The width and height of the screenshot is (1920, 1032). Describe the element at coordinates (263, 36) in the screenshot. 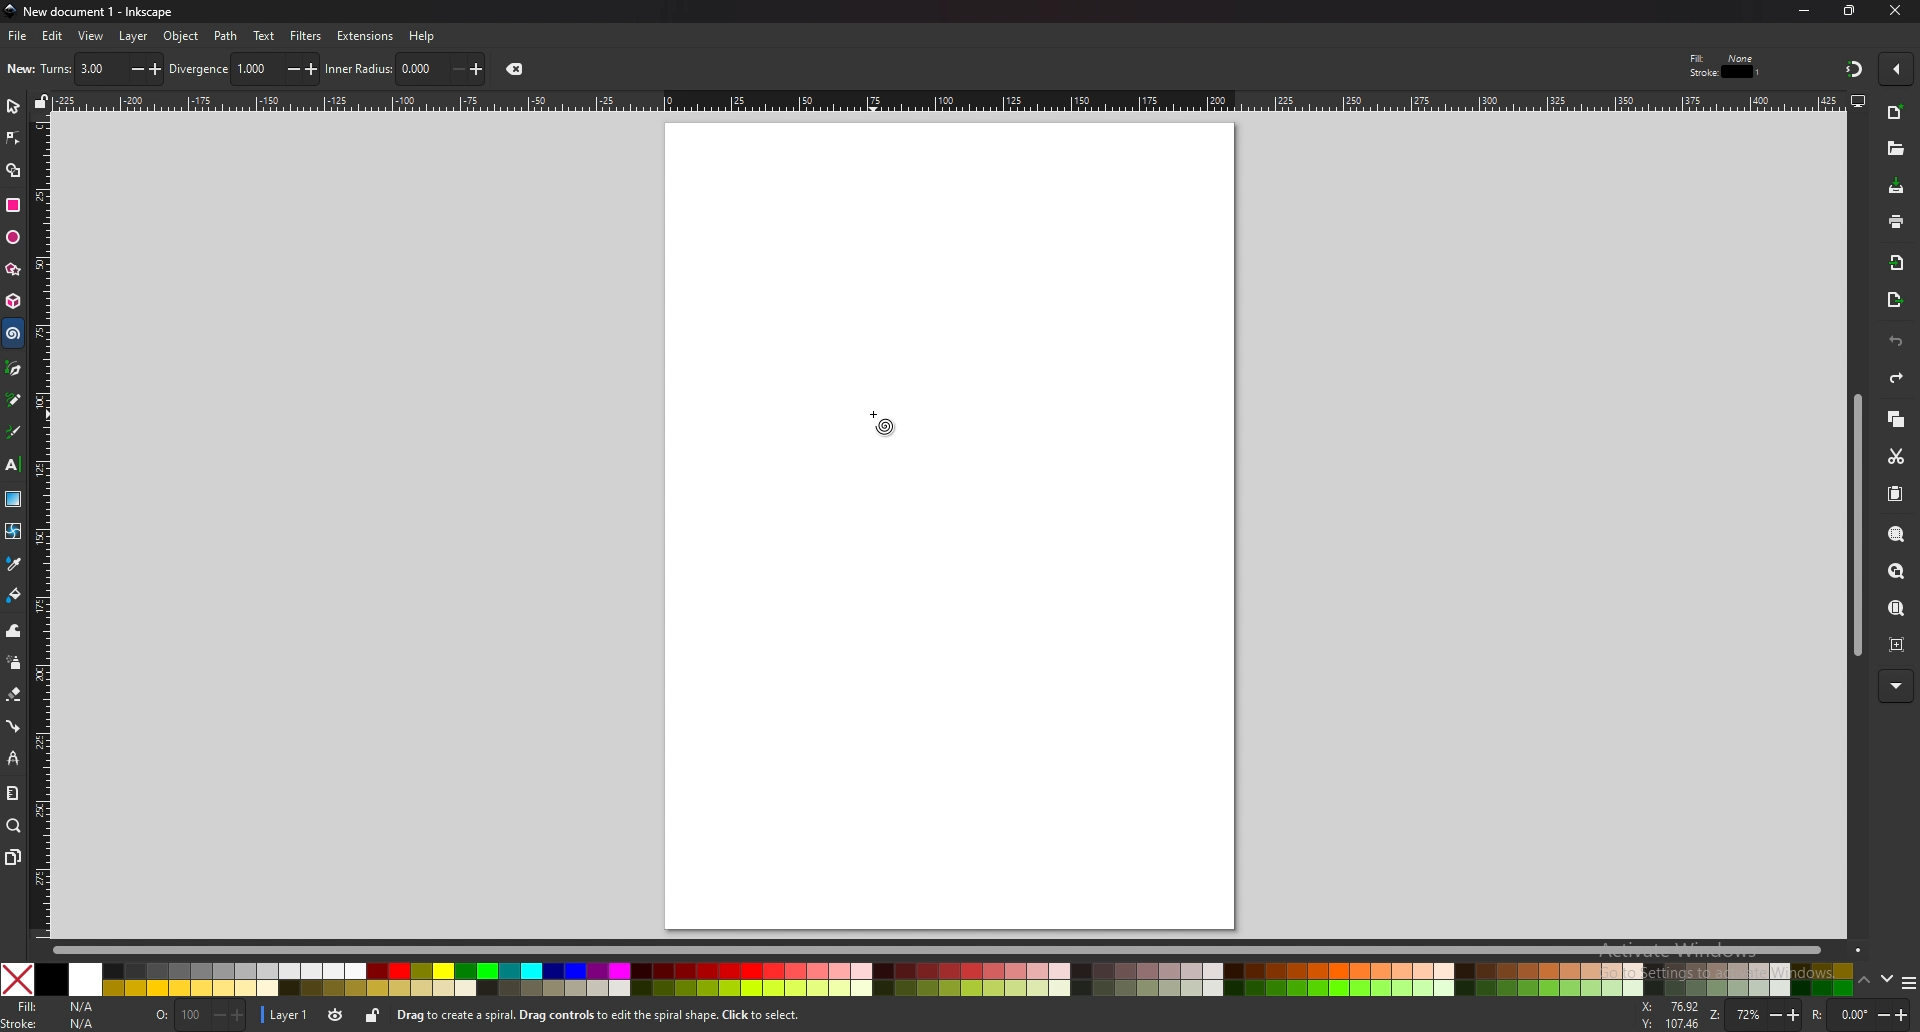

I see `text` at that location.